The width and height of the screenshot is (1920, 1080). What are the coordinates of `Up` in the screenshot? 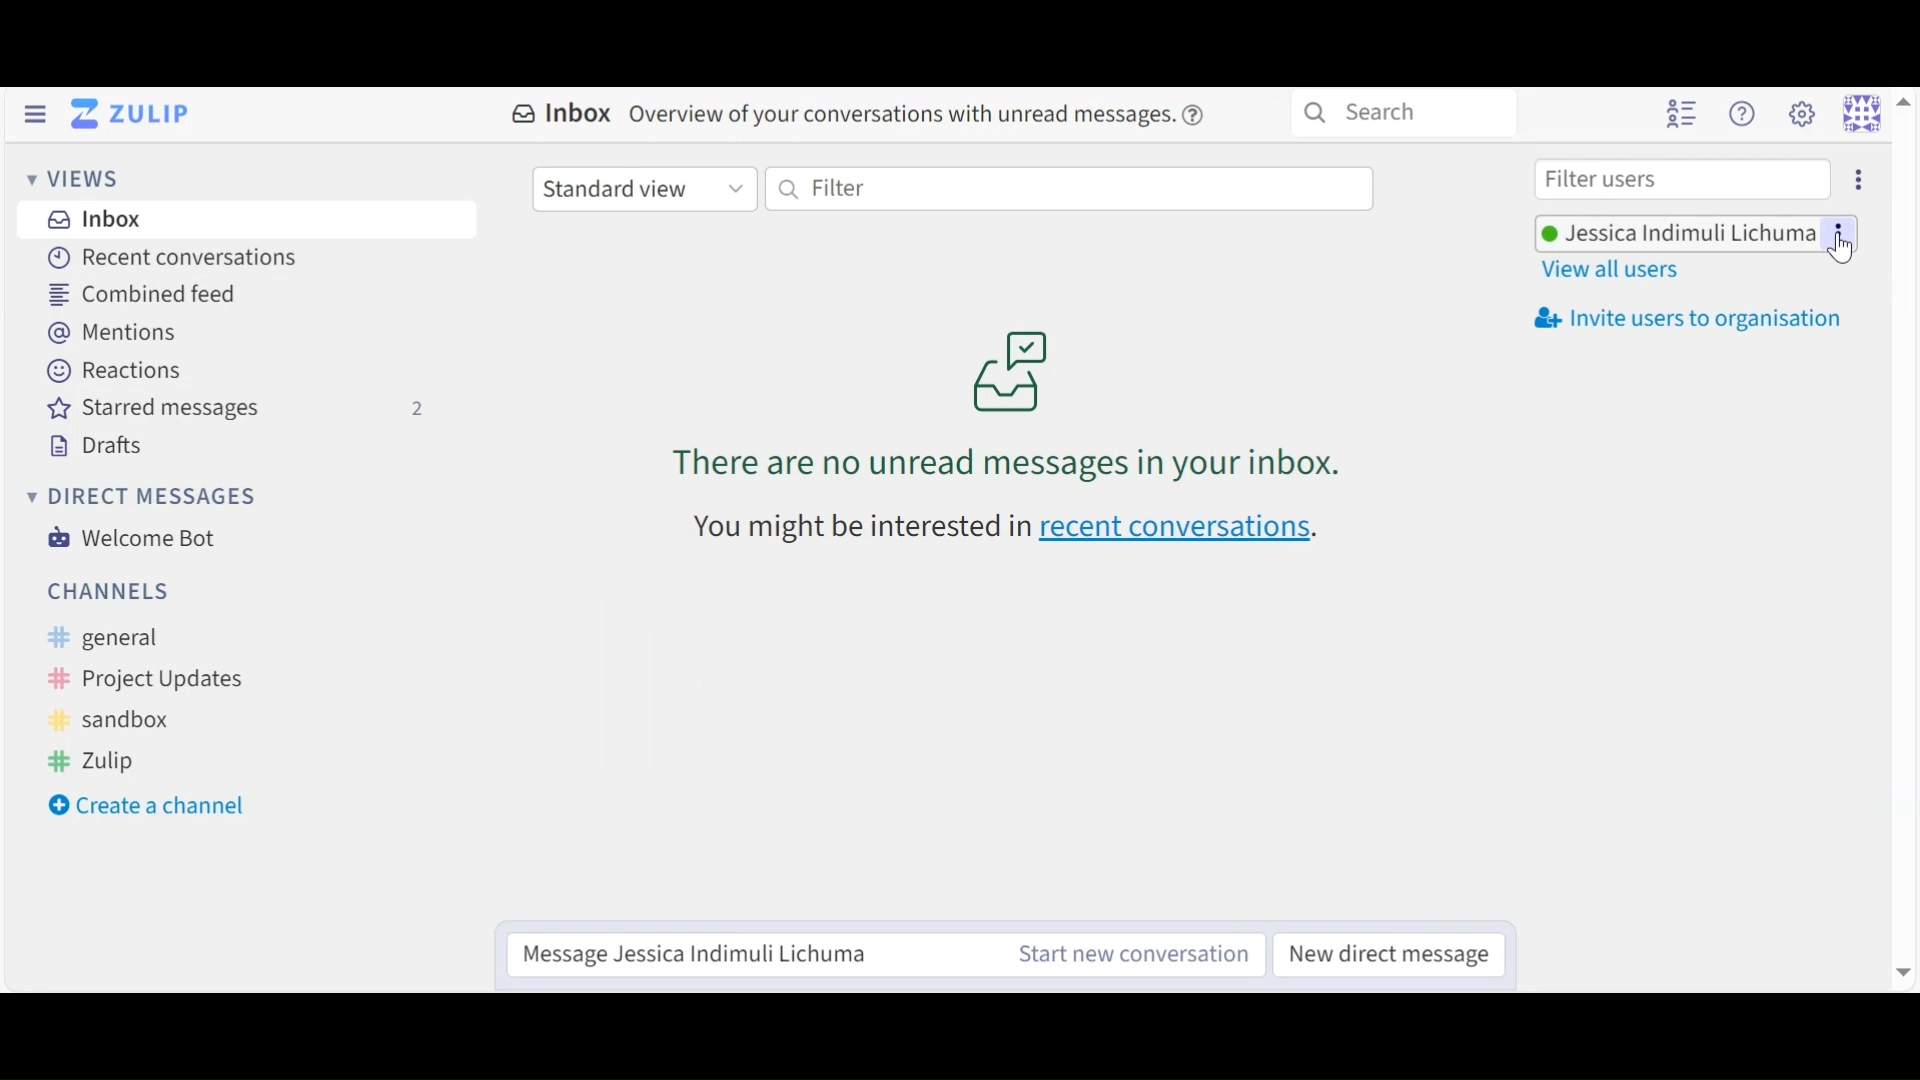 It's located at (1903, 100).